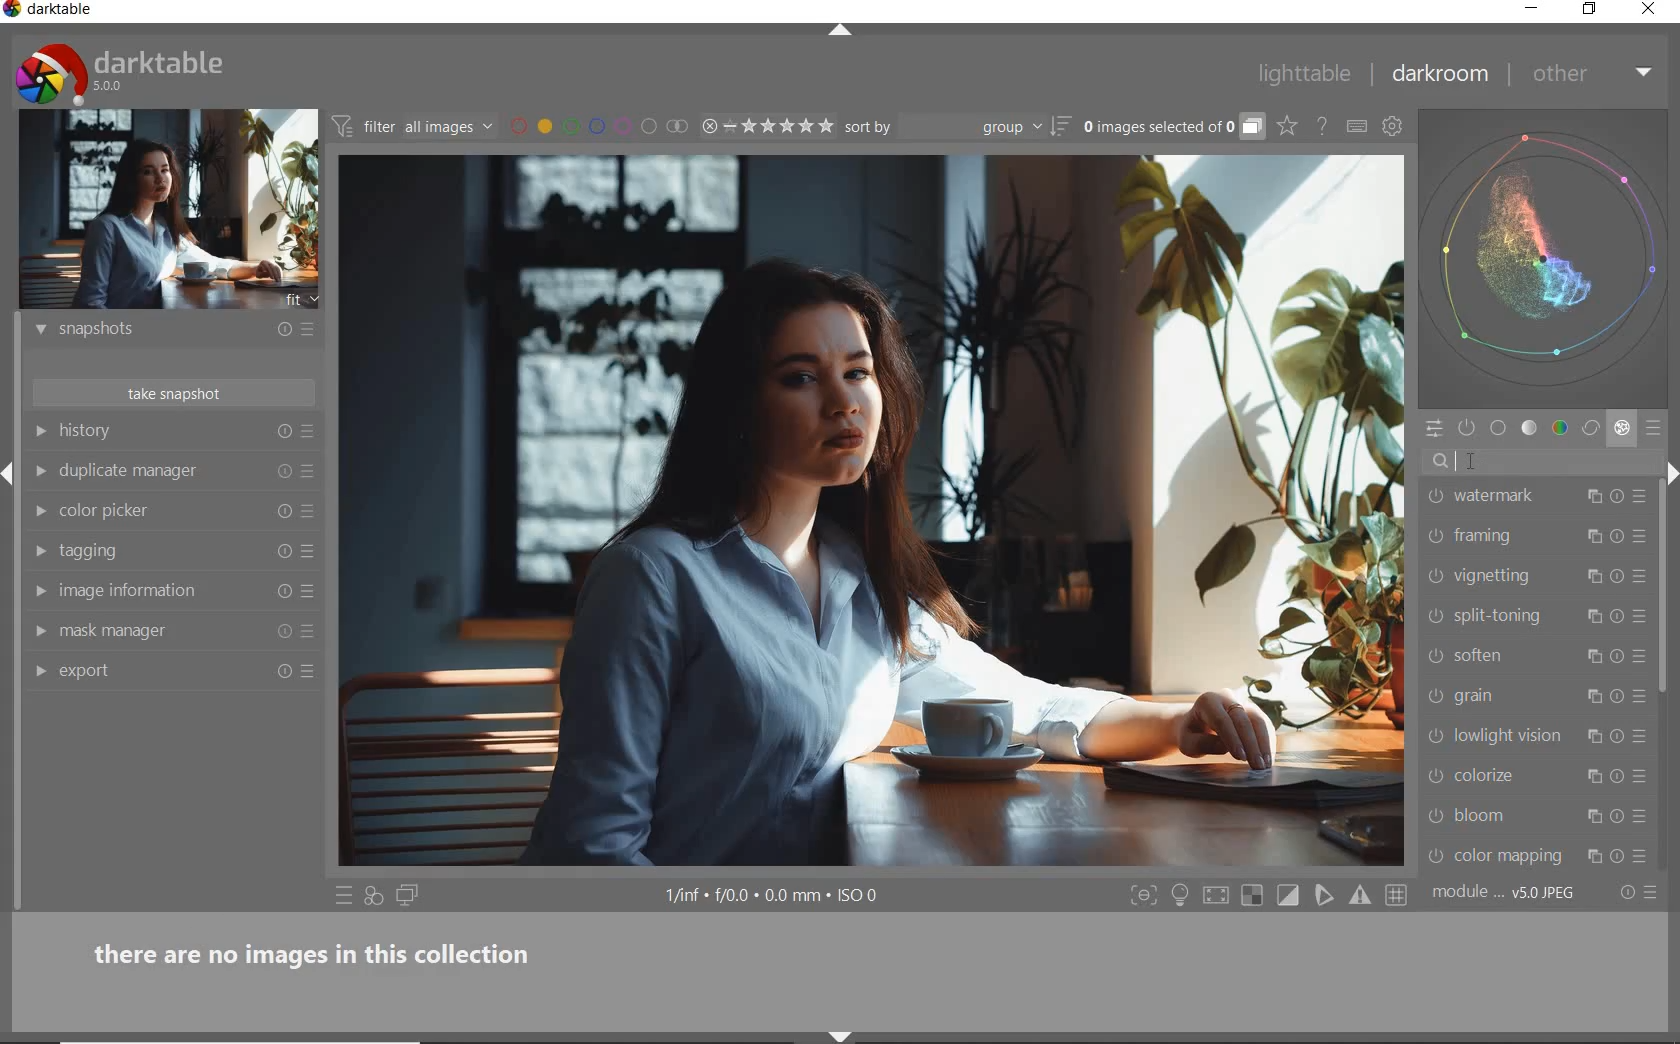 The height and width of the screenshot is (1044, 1680). Describe the element at coordinates (311, 552) in the screenshot. I see `preset and preferences` at that location.